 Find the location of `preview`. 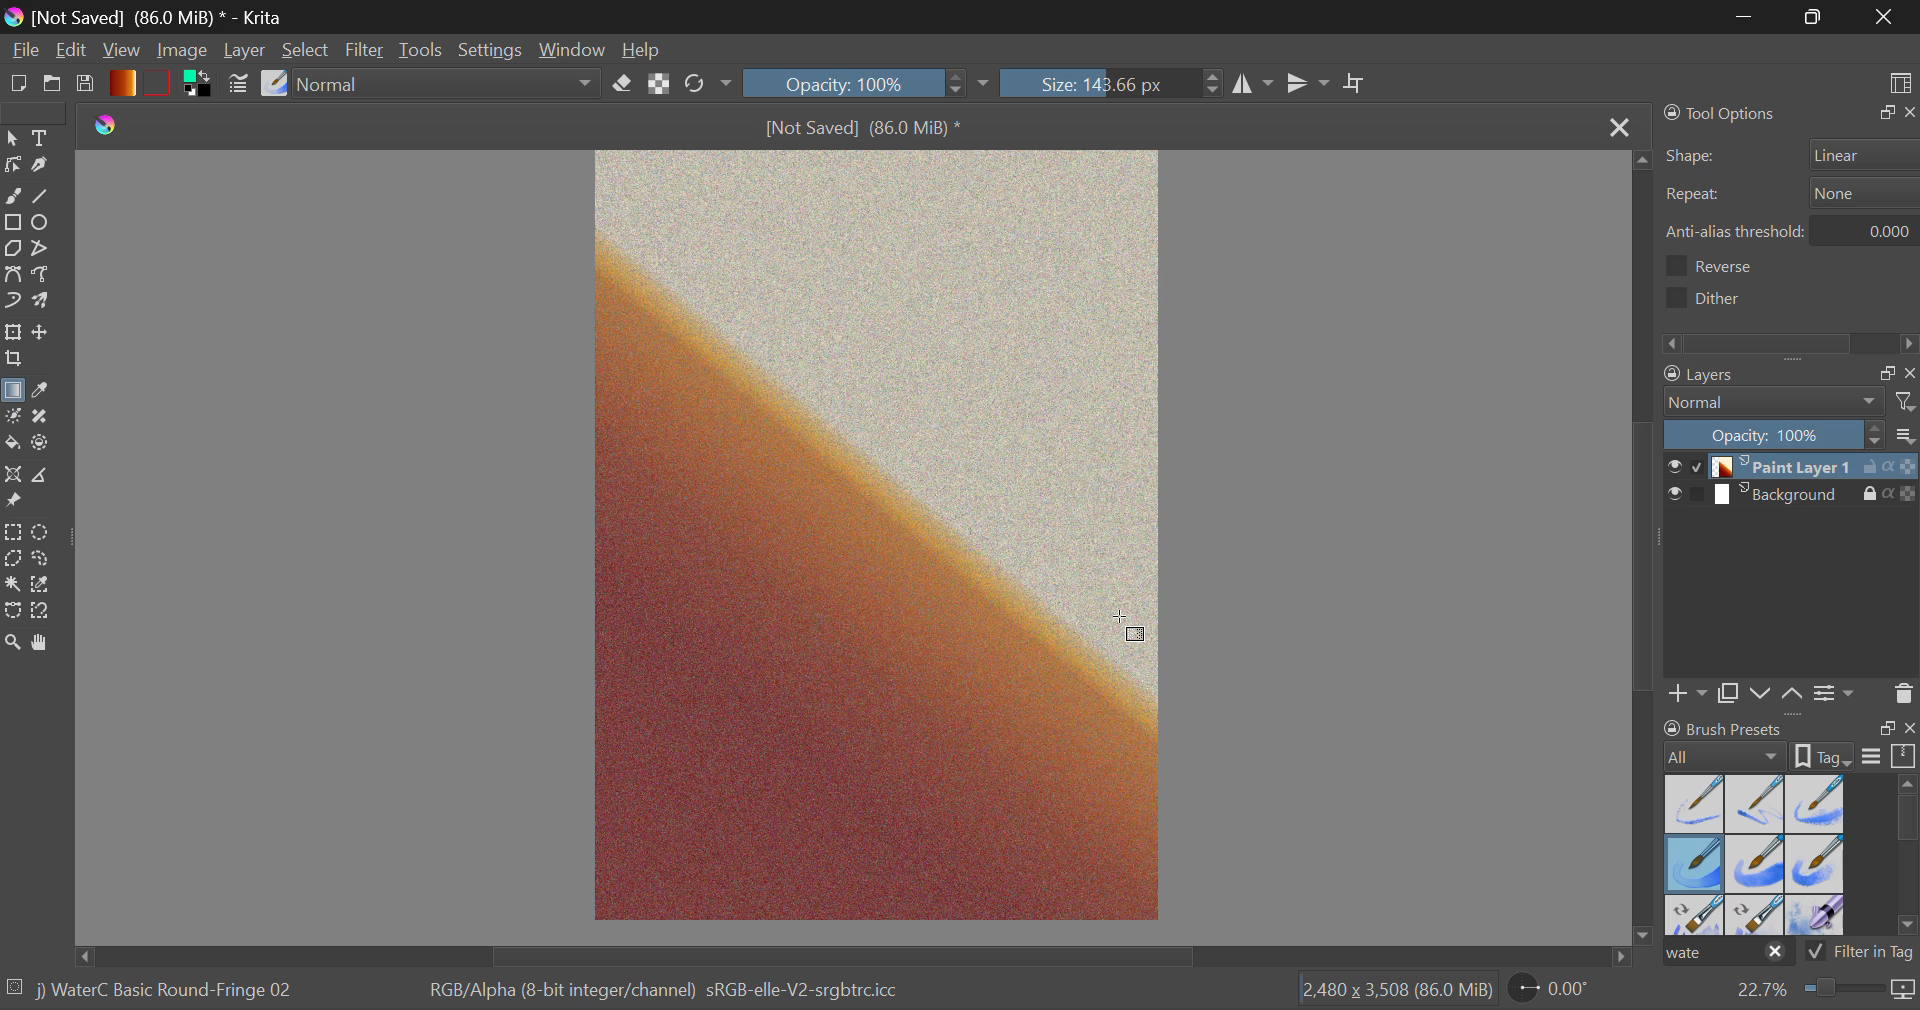

preview is located at coordinates (1671, 467).